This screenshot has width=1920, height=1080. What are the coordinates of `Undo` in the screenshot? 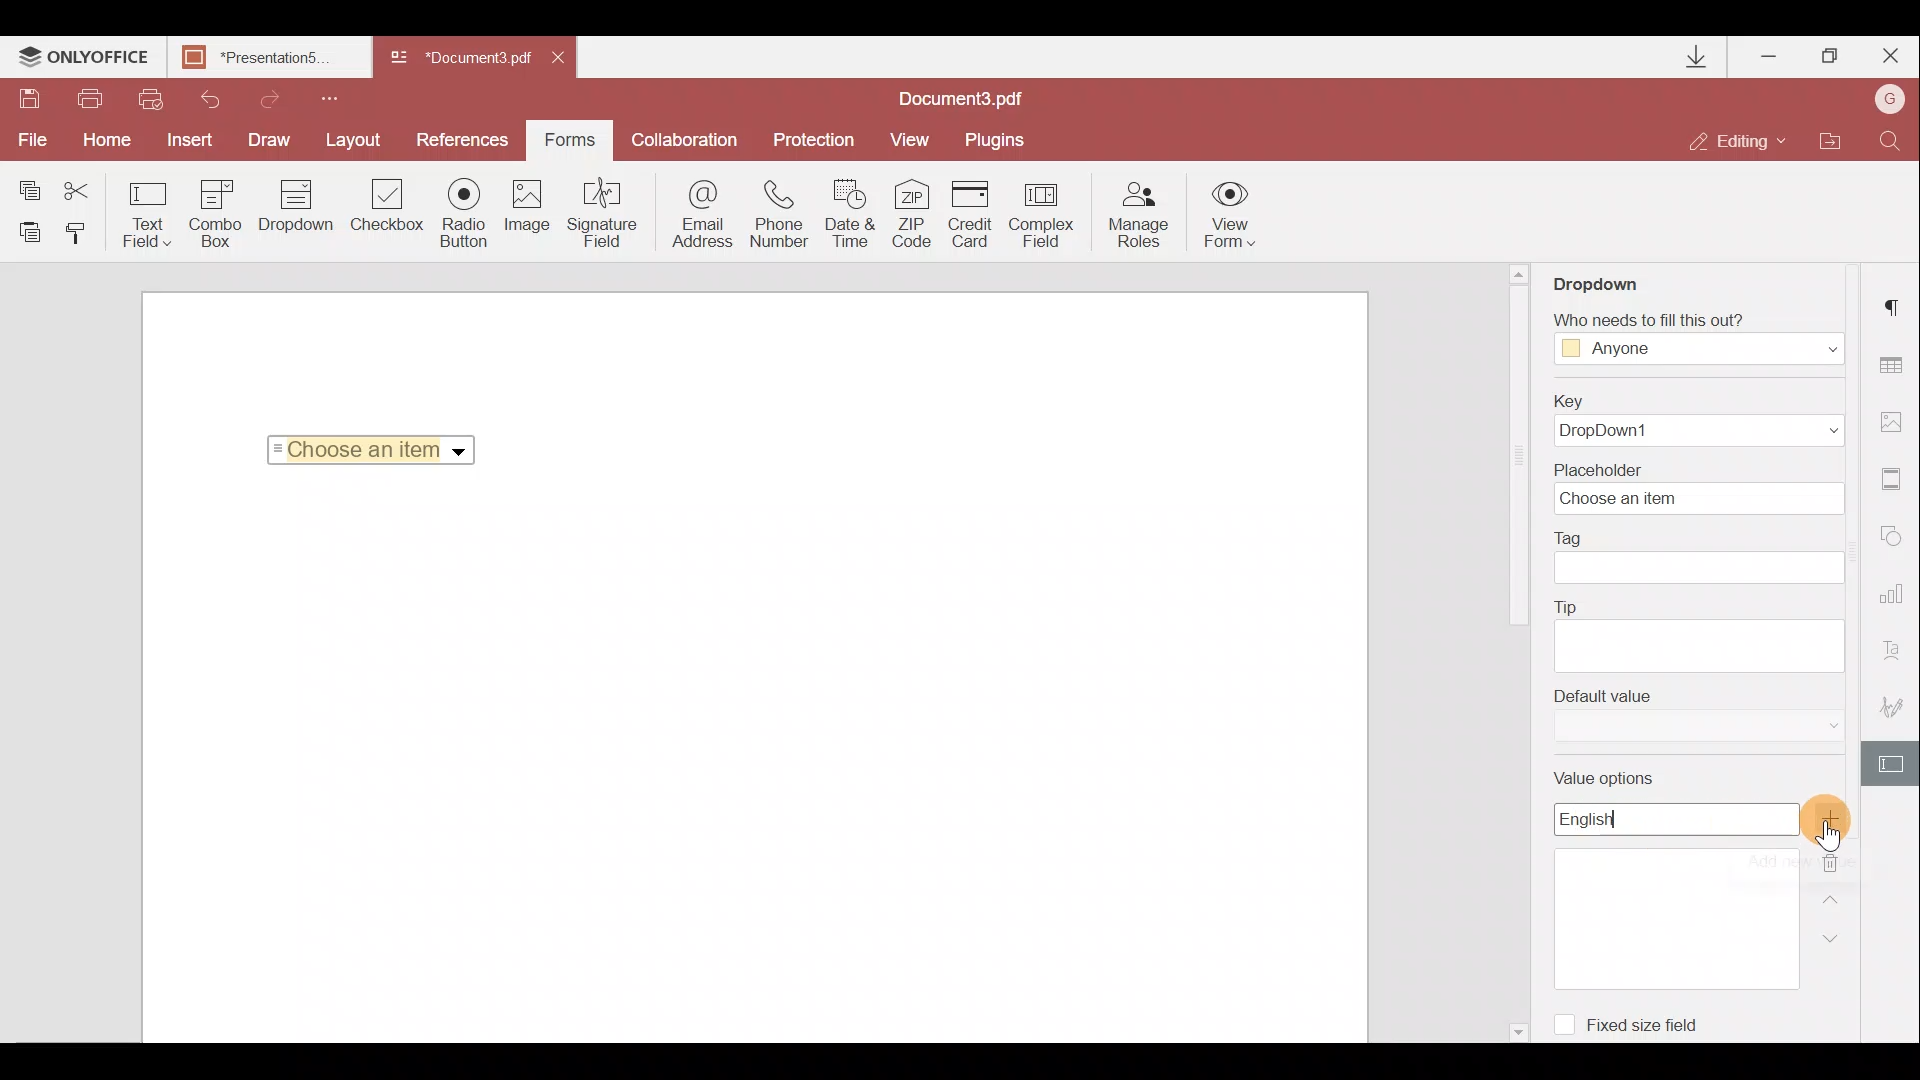 It's located at (202, 96).